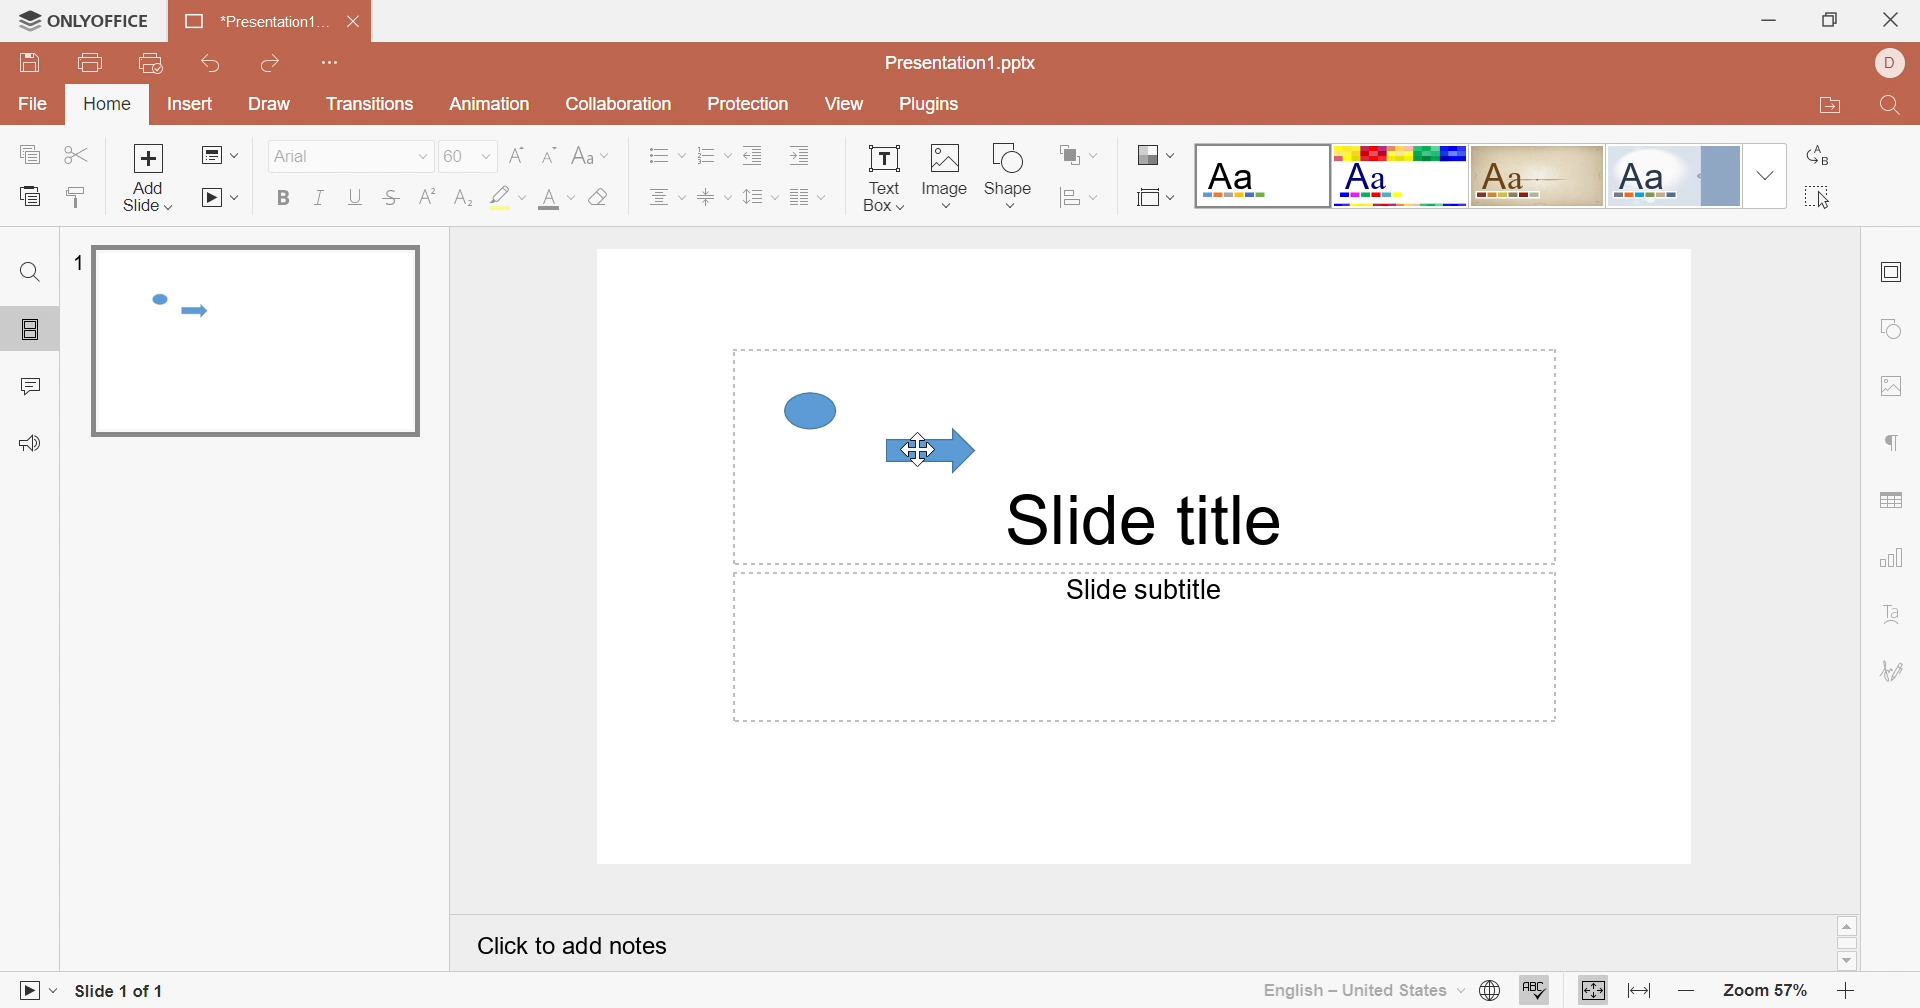 The height and width of the screenshot is (1008, 1920). Describe the element at coordinates (491, 105) in the screenshot. I see `Animation` at that location.